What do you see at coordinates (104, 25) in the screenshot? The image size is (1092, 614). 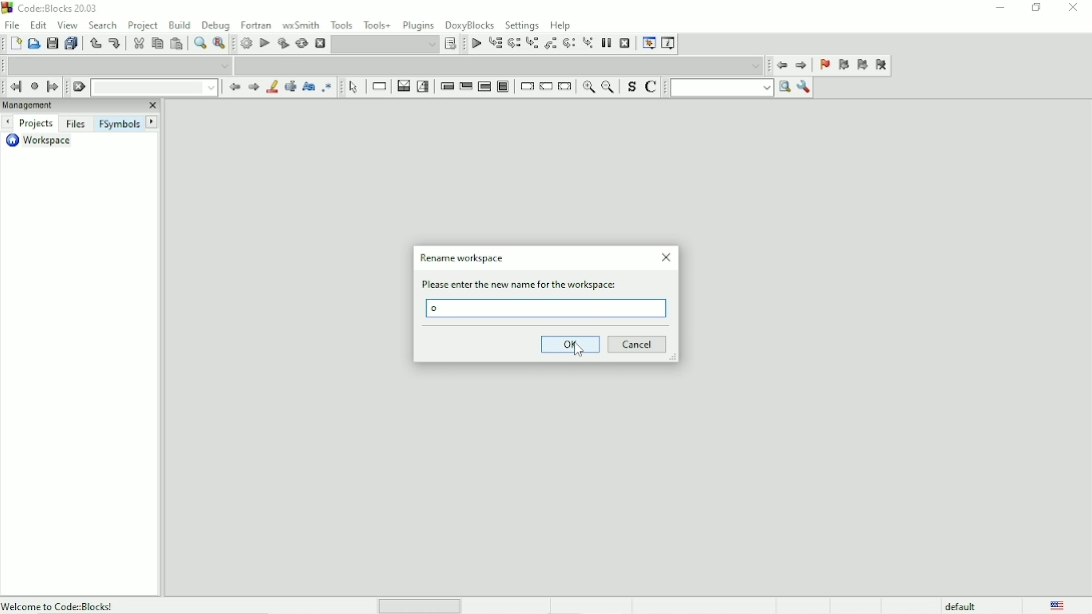 I see `Search` at bounding box center [104, 25].